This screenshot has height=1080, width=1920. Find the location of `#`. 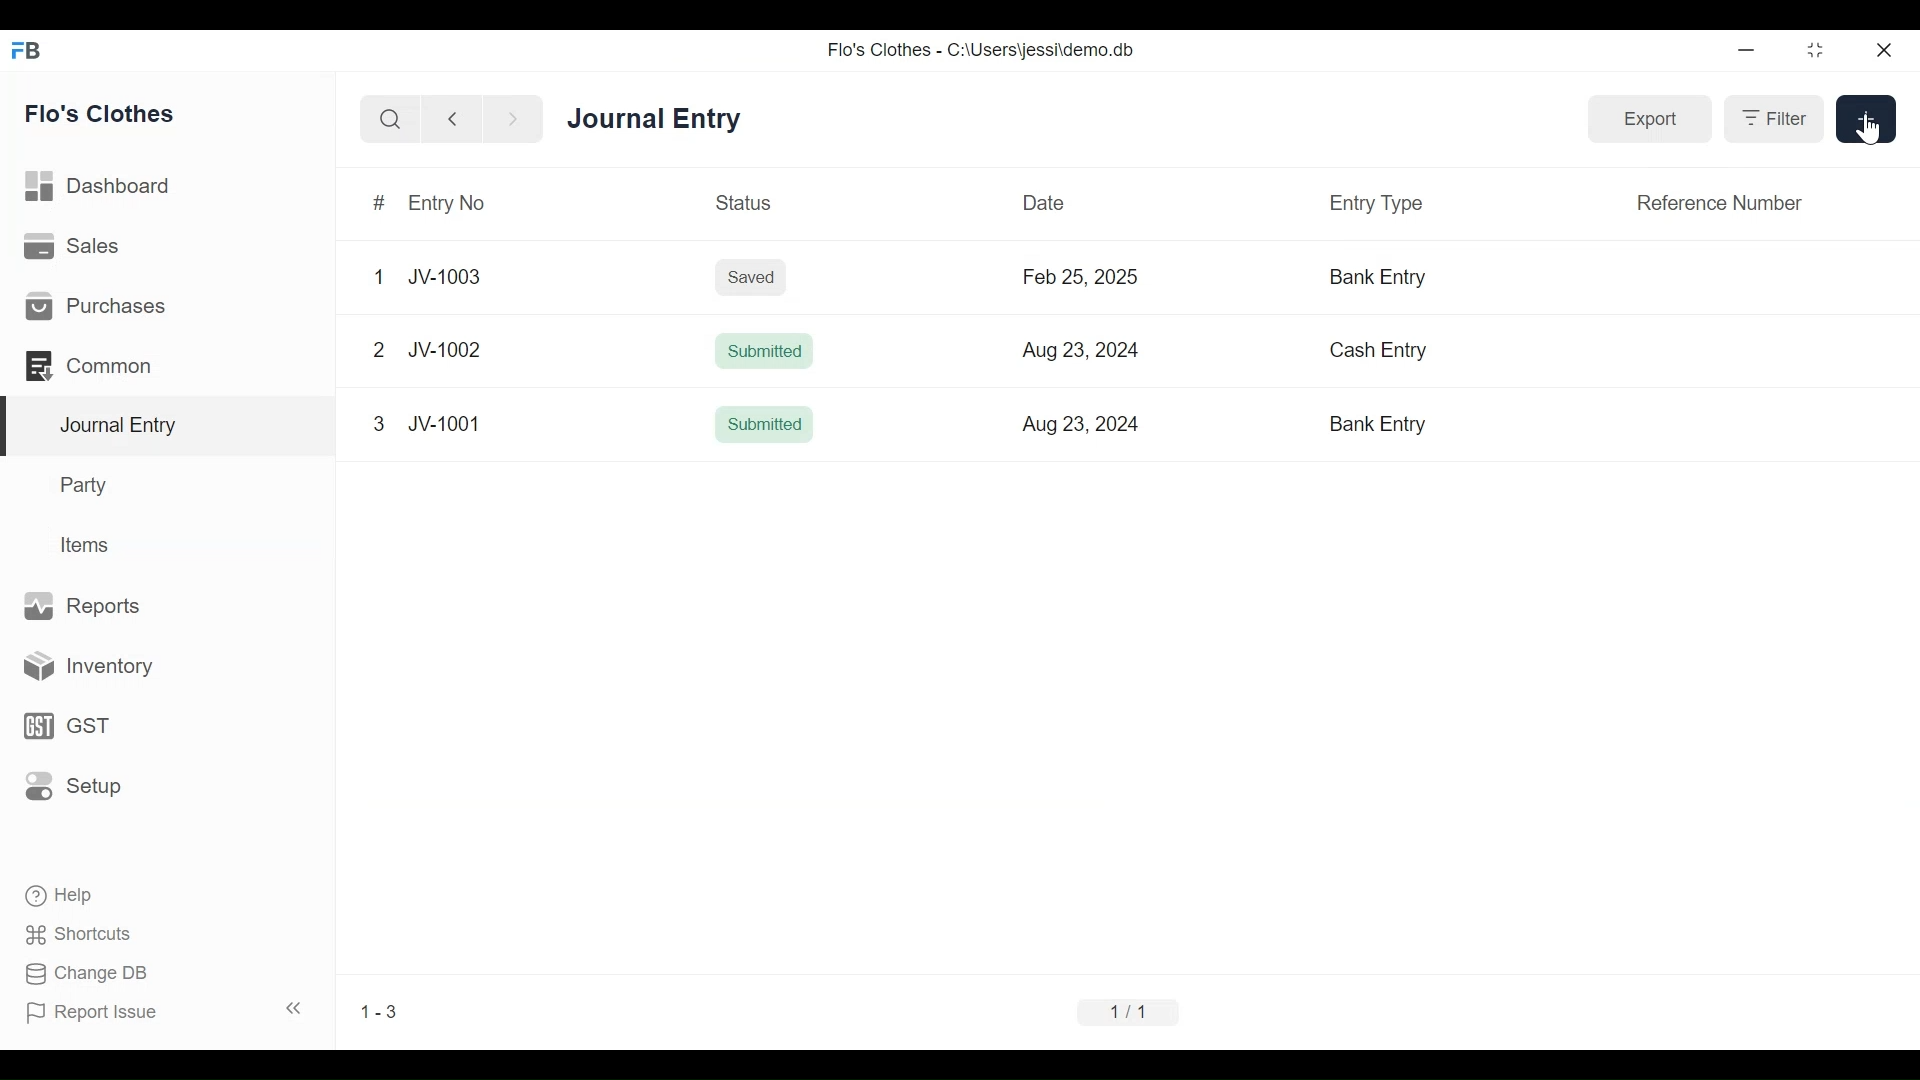

# is located at coordinates (378, 201).